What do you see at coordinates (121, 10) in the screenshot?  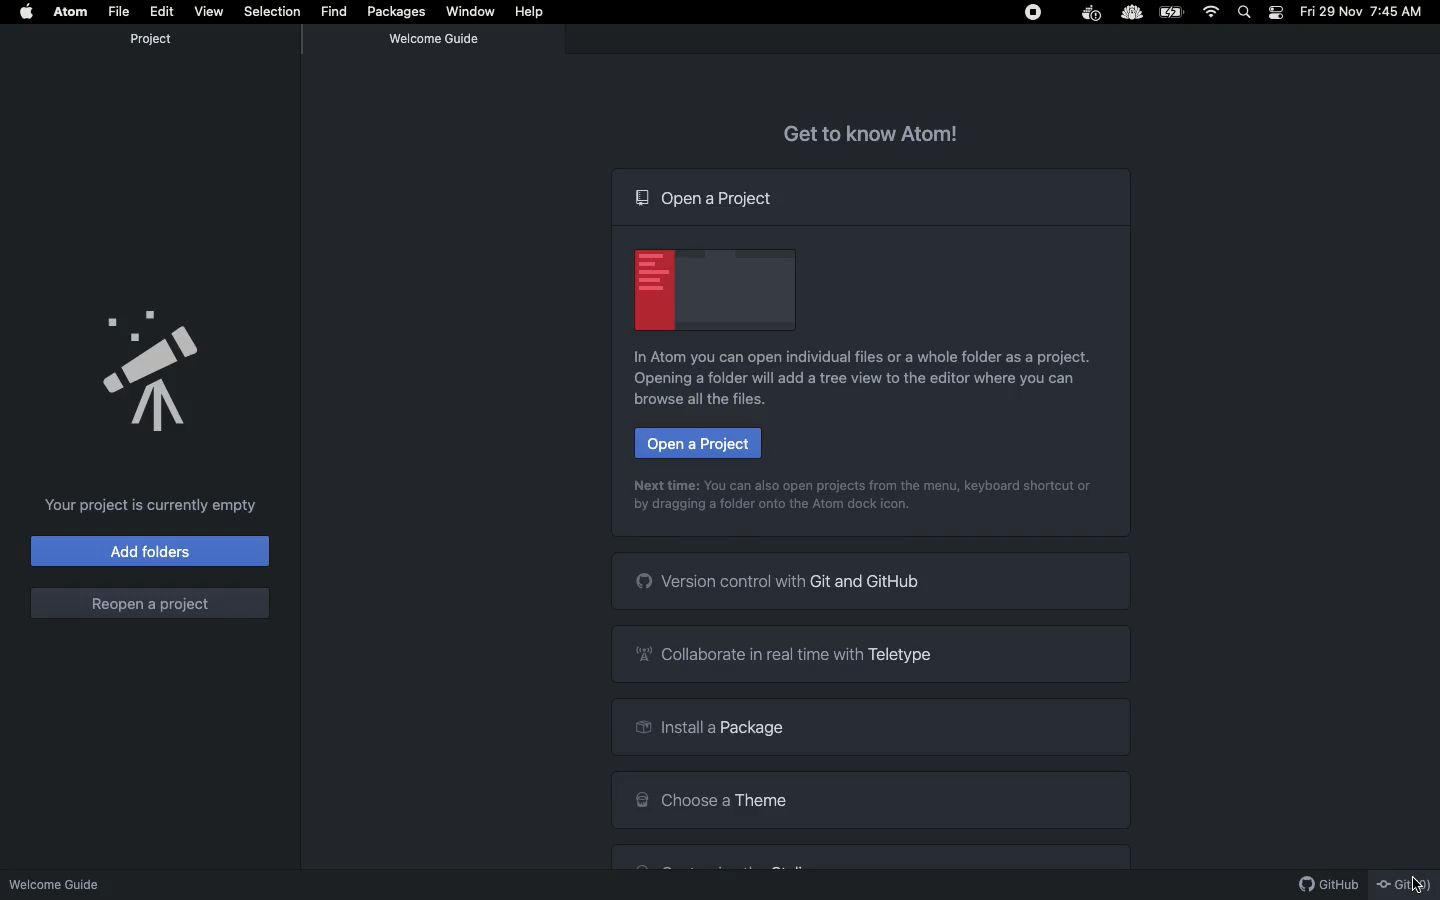 I see `File` at bounding box center [121, 10].